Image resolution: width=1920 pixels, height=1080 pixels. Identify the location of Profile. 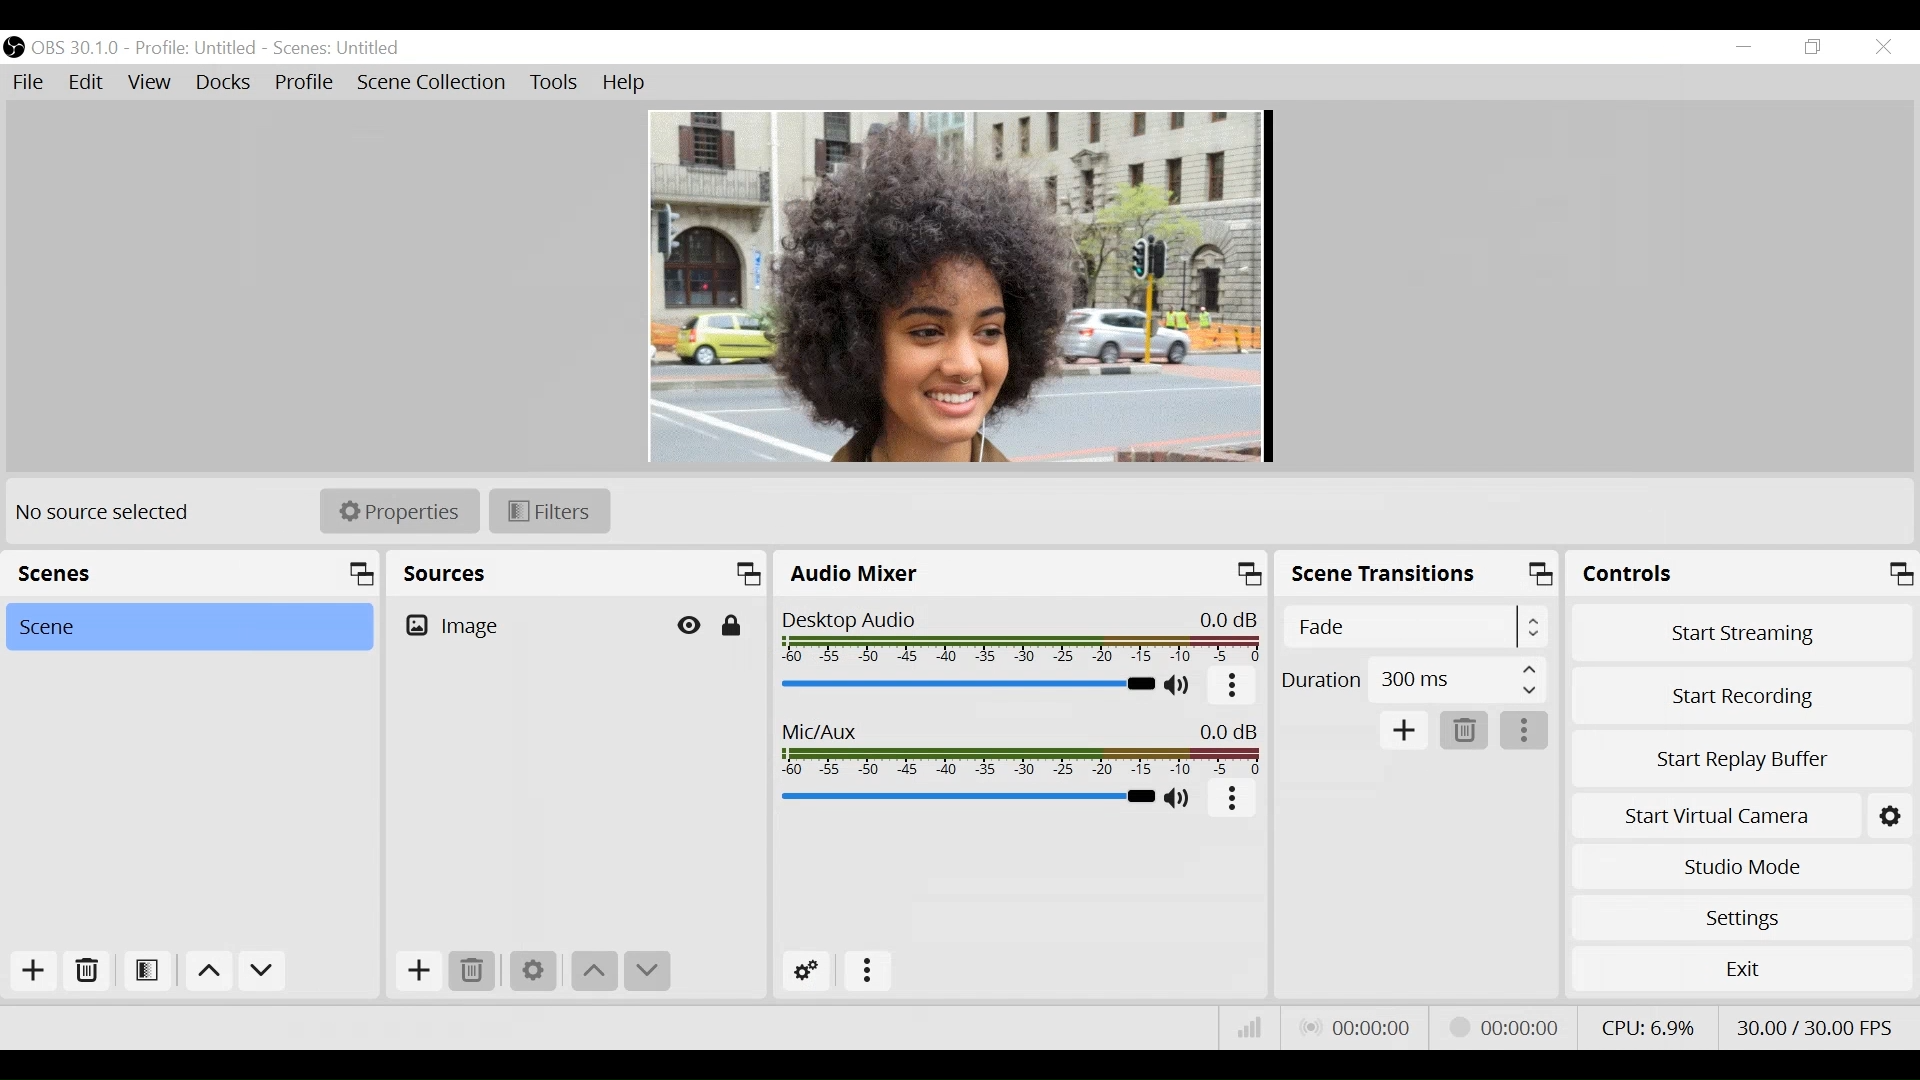
(307, 82).